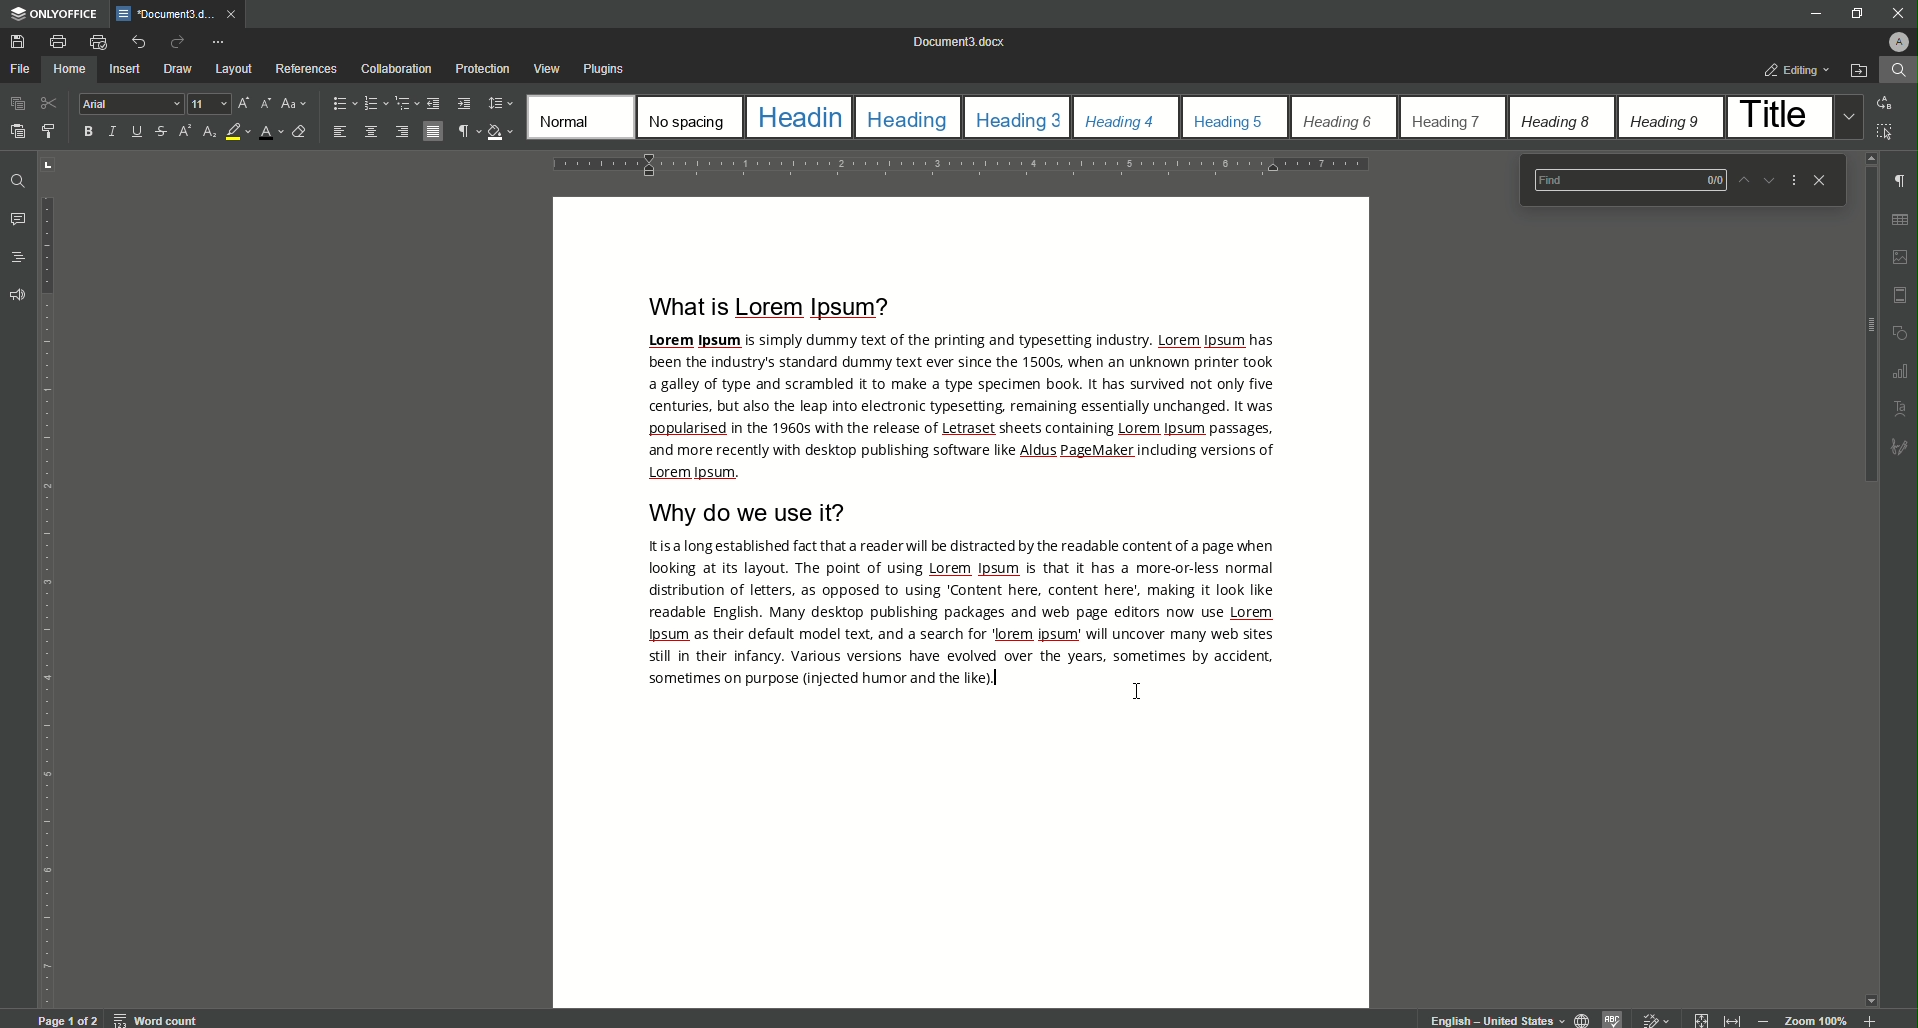 This screenshot has height=1028, width=1918. What do you see at coordinates (51, 132) in the screenshot?
I see `Copy style` at bounding box center [51, 132].